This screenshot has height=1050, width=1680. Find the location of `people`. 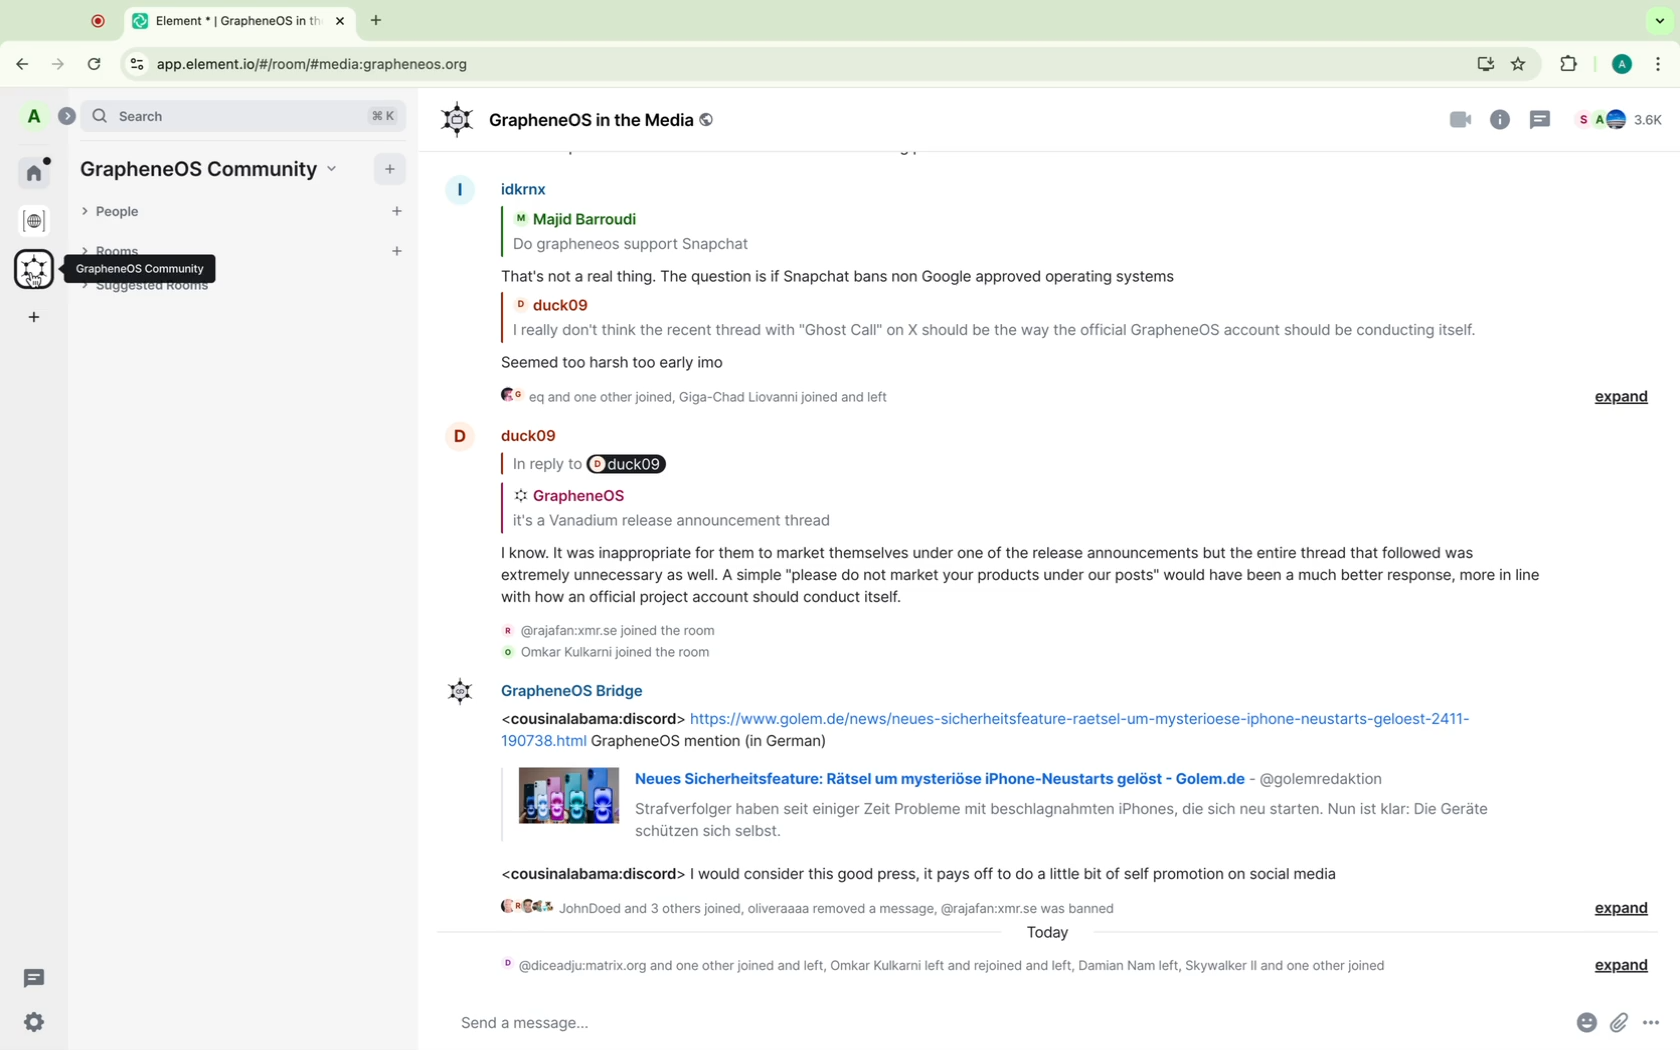

people is located at coordinates (123, 212).